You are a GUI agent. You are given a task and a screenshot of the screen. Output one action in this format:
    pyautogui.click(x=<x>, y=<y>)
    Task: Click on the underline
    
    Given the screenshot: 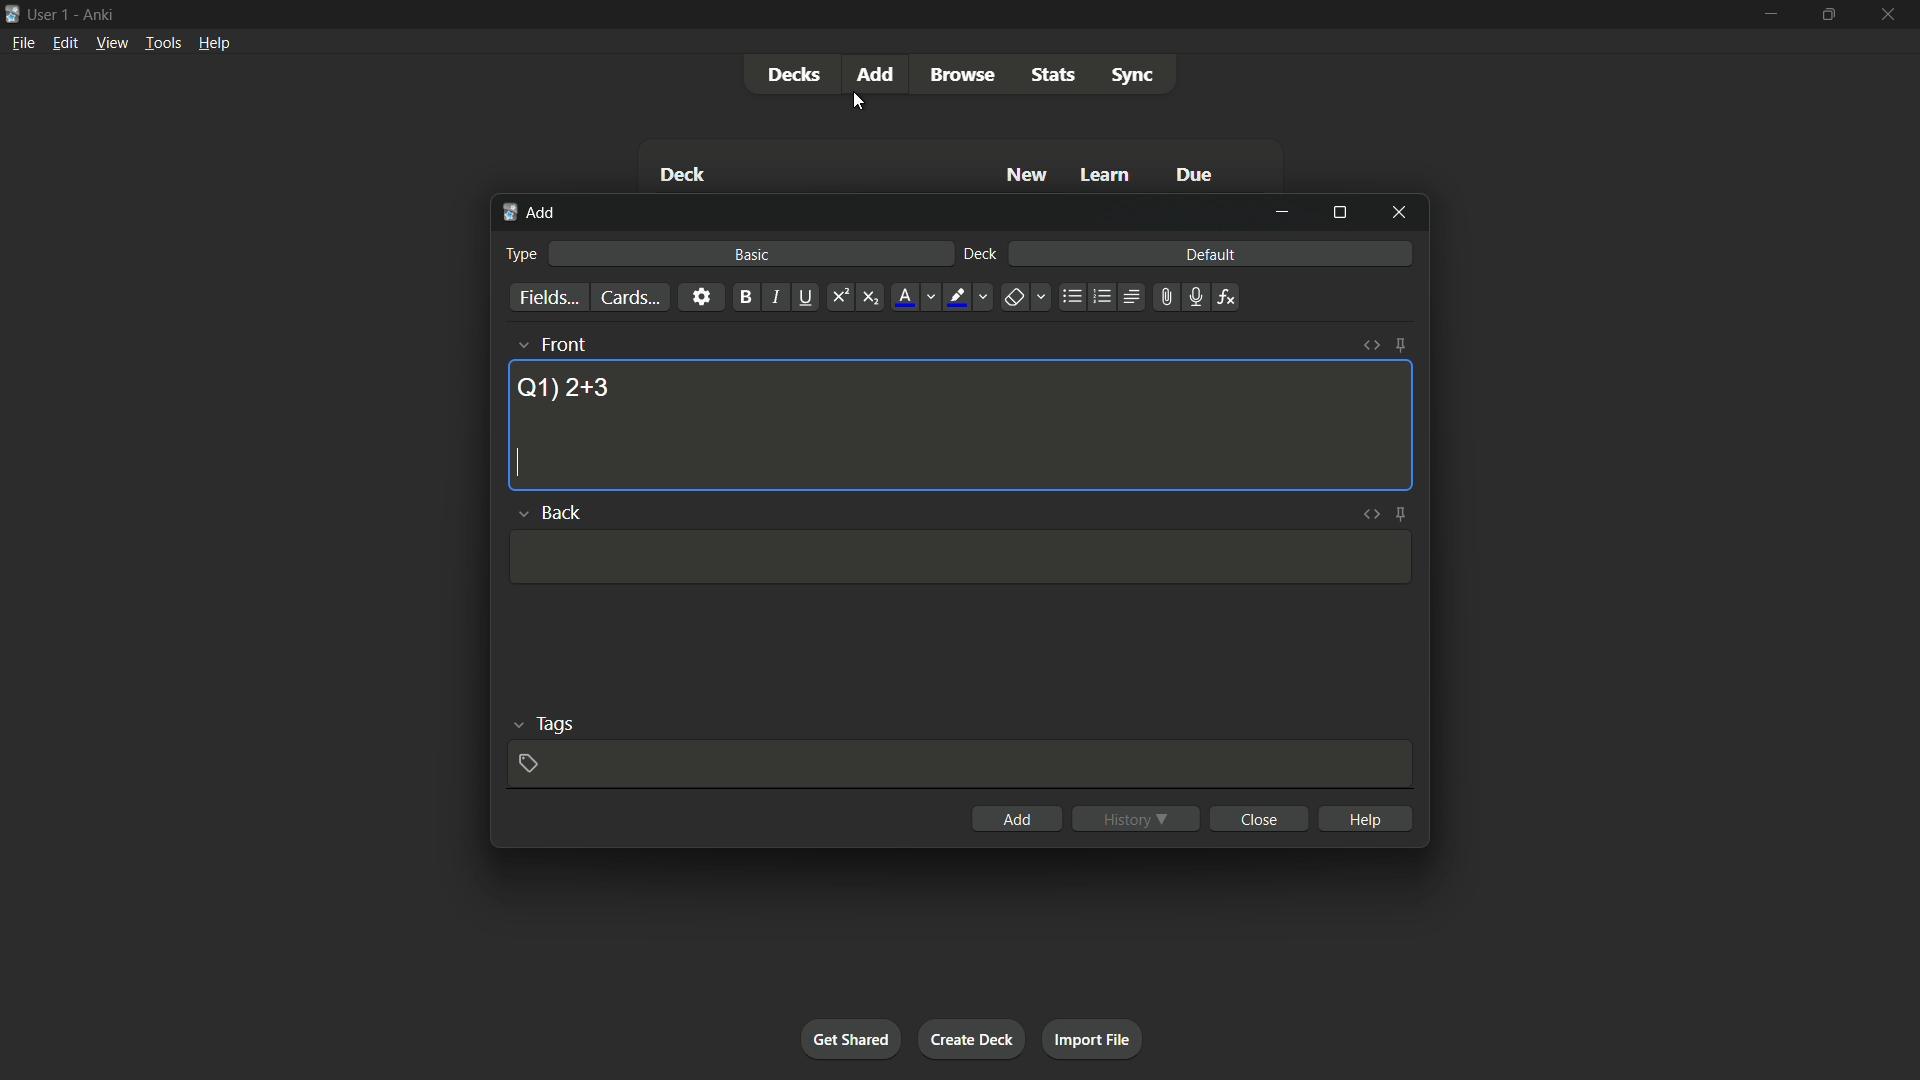 What is the action you would take?
    pyautogui.click(x=805, y=297)
    